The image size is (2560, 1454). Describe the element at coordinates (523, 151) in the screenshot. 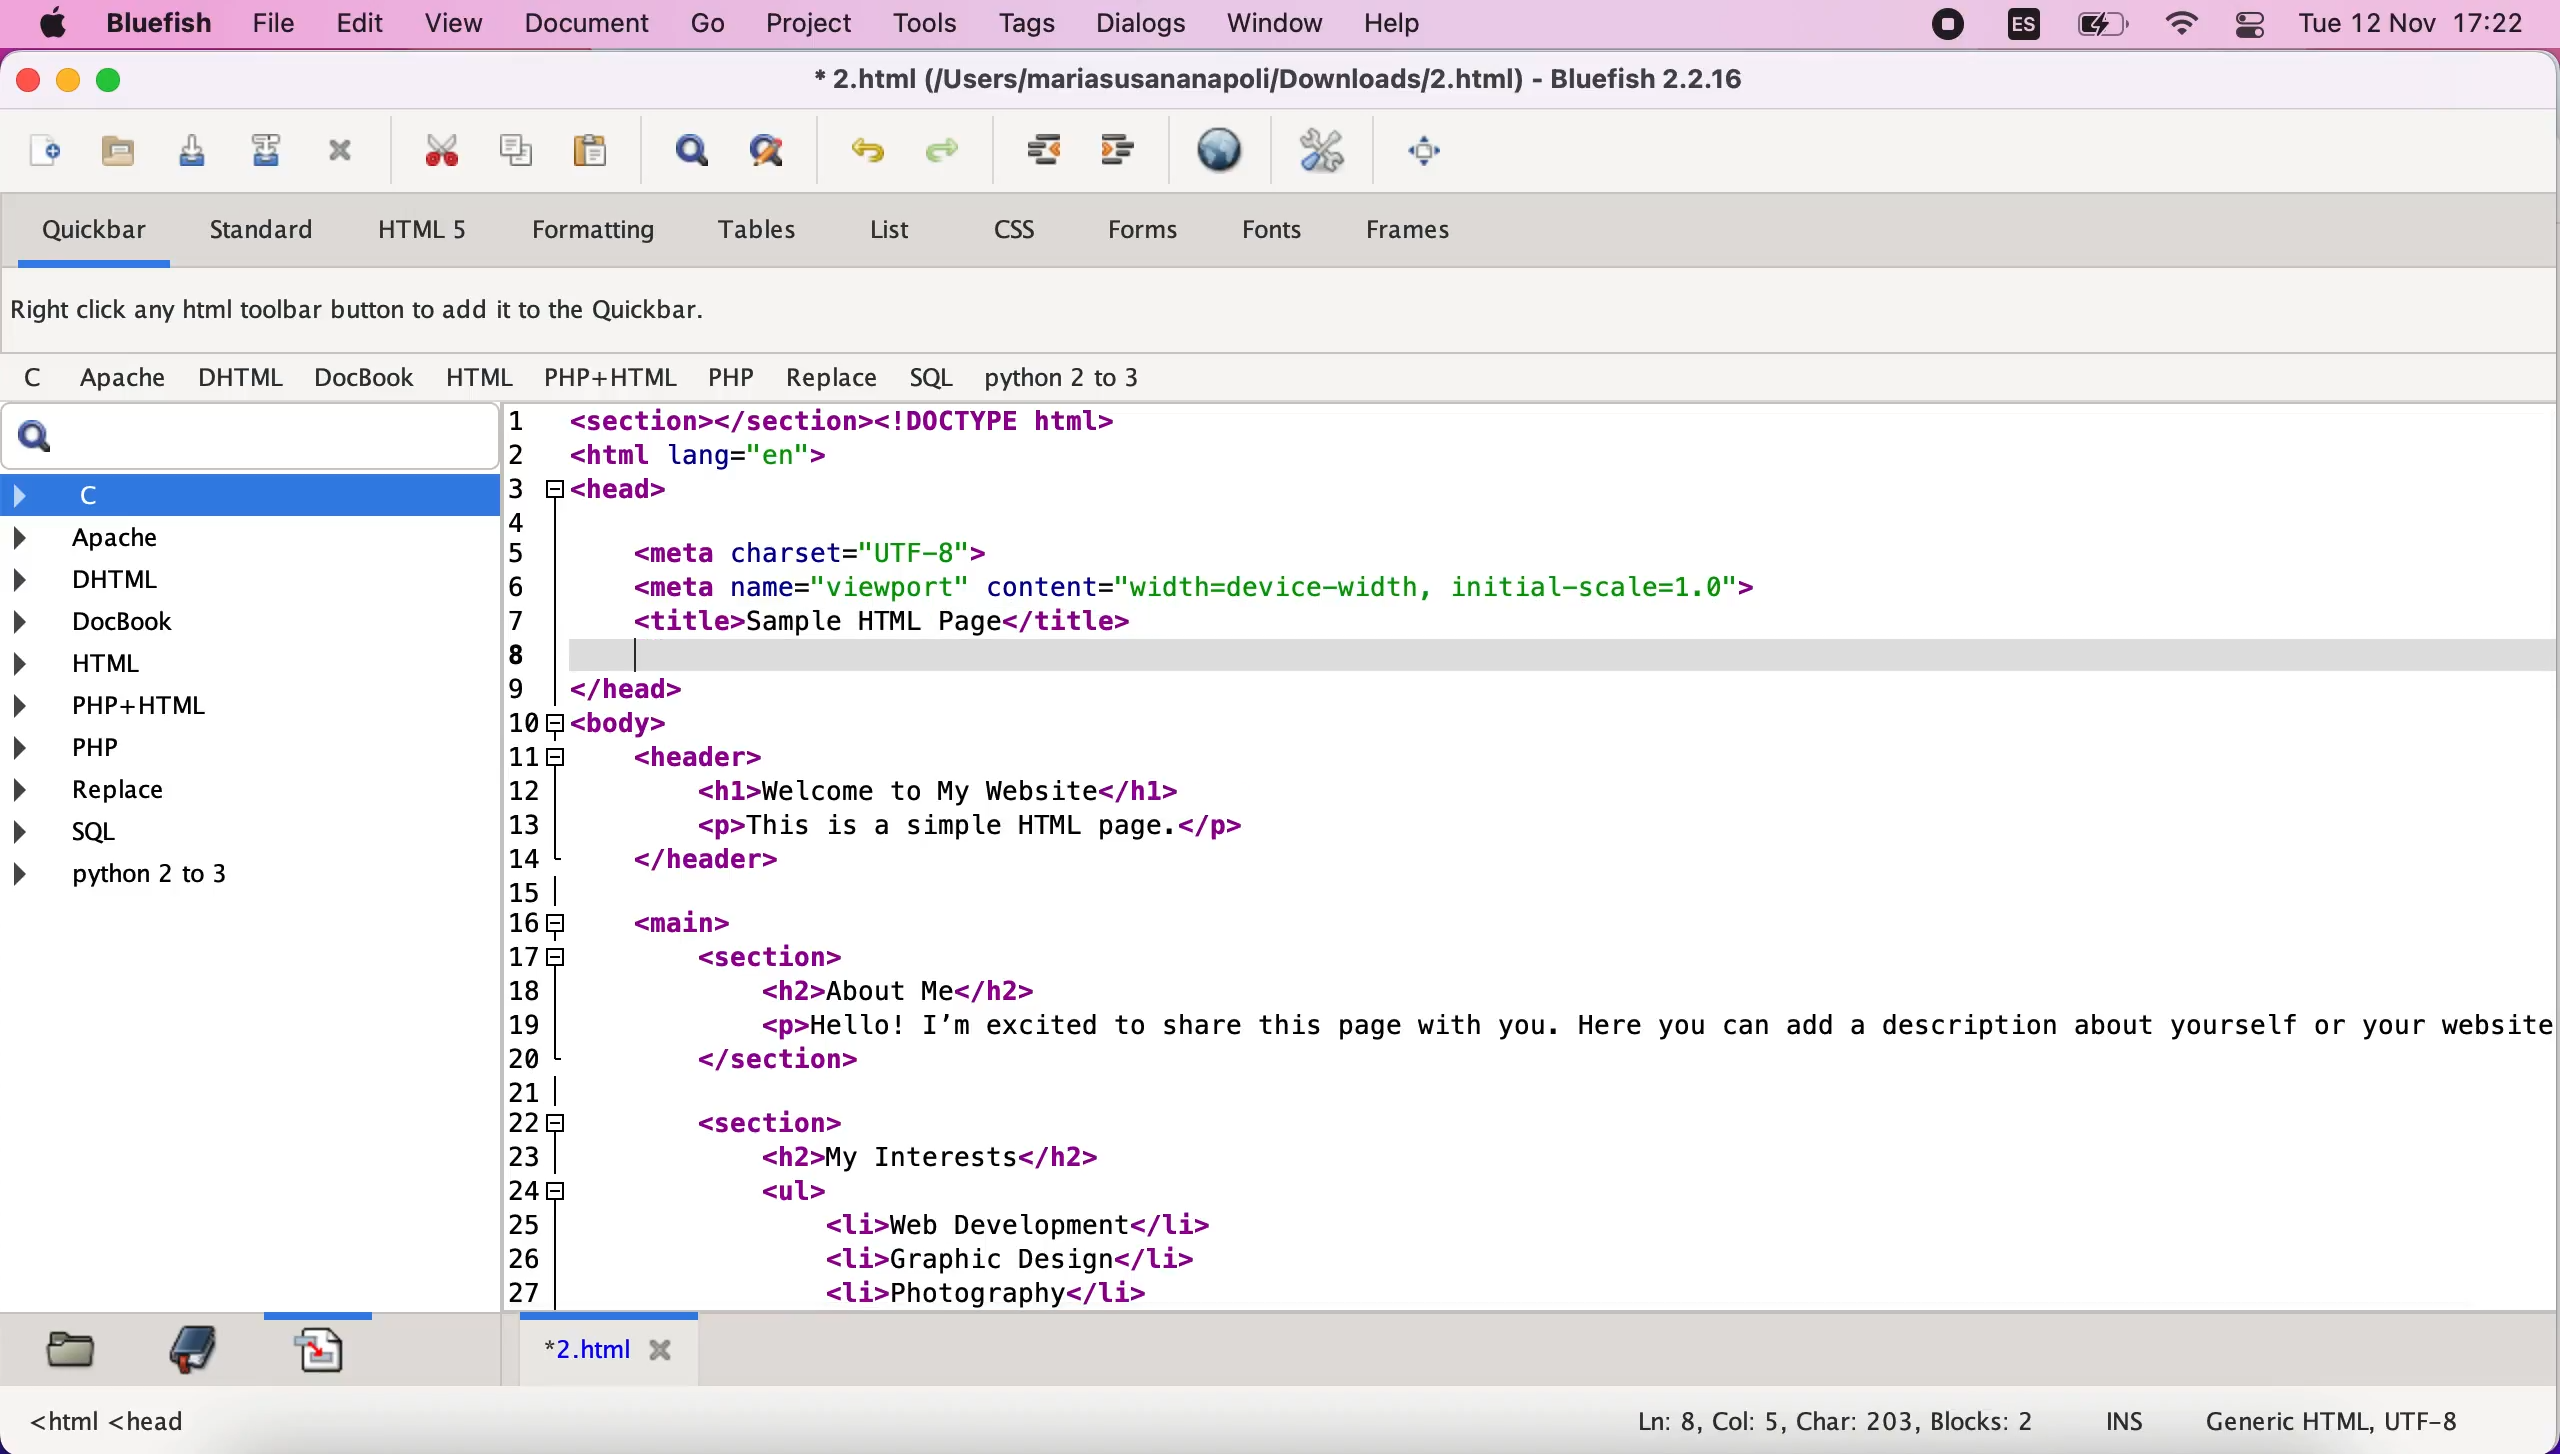

I see `copy` at that location.